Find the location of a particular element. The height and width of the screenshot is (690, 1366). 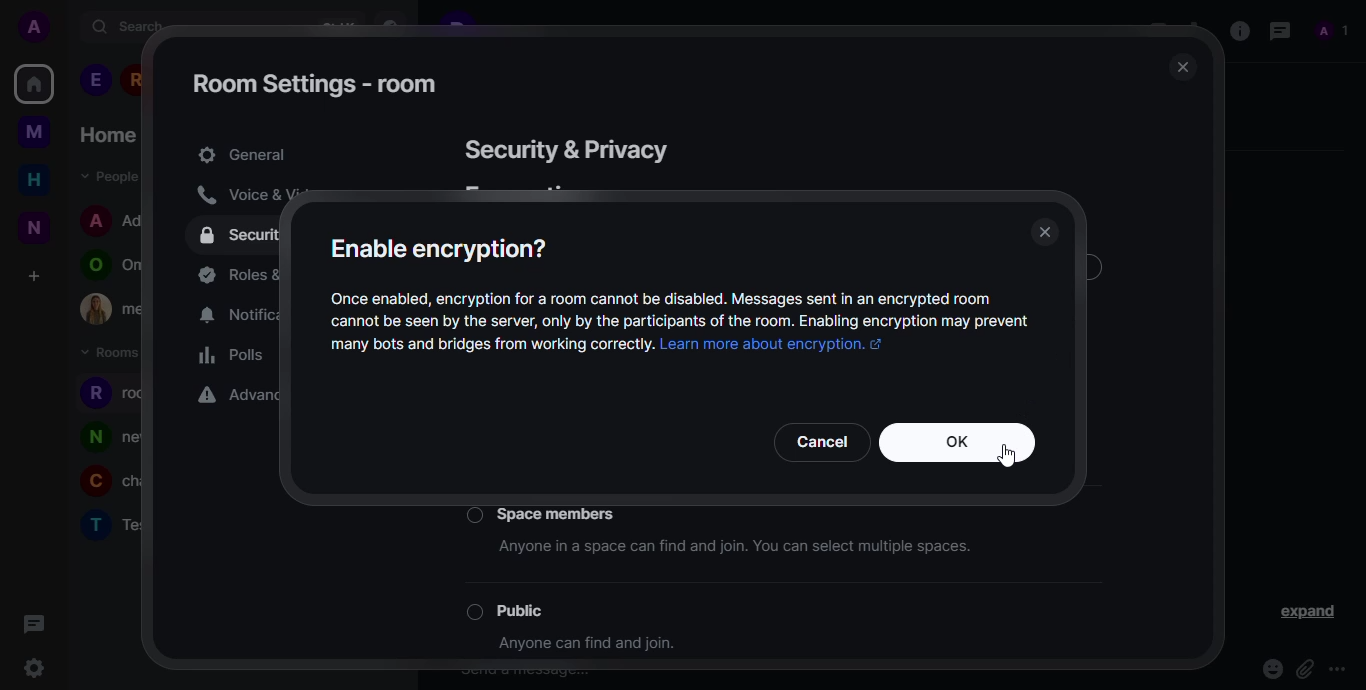

room settings is located at coordinates (314, 83).